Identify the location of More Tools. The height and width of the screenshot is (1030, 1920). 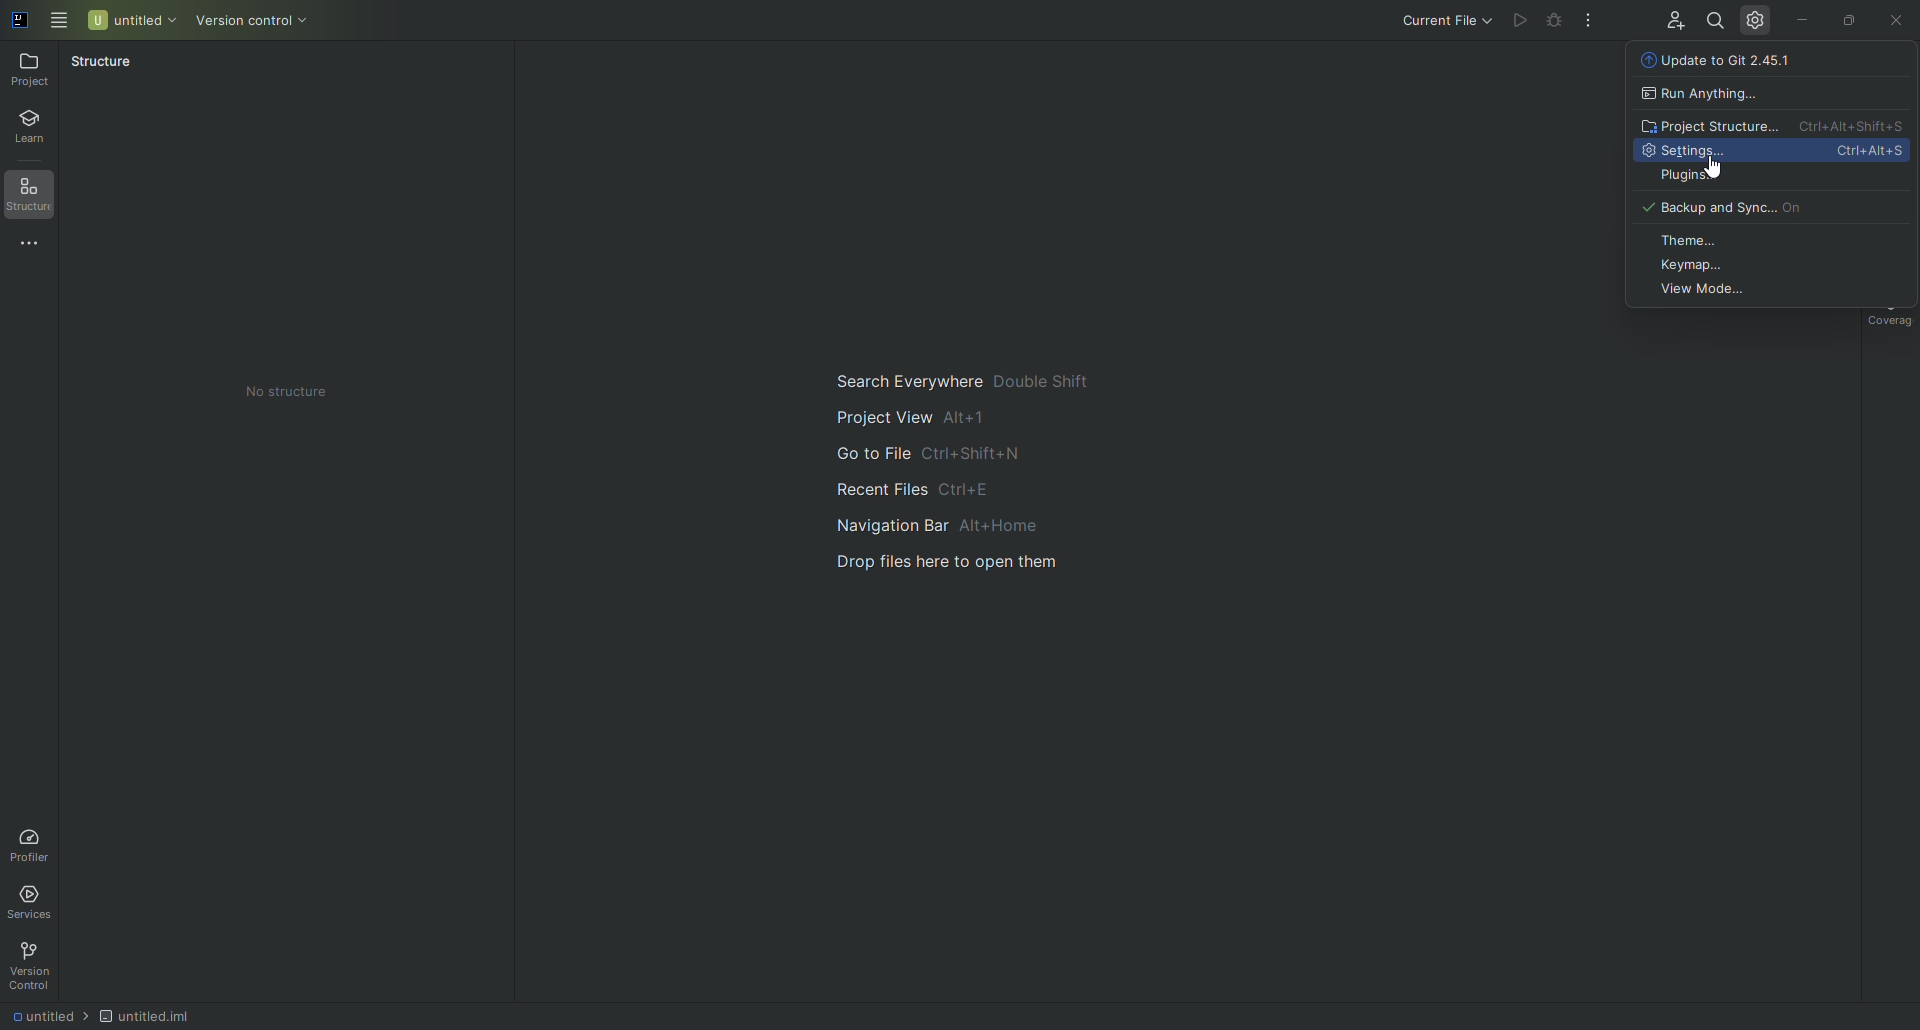
(34, 247).